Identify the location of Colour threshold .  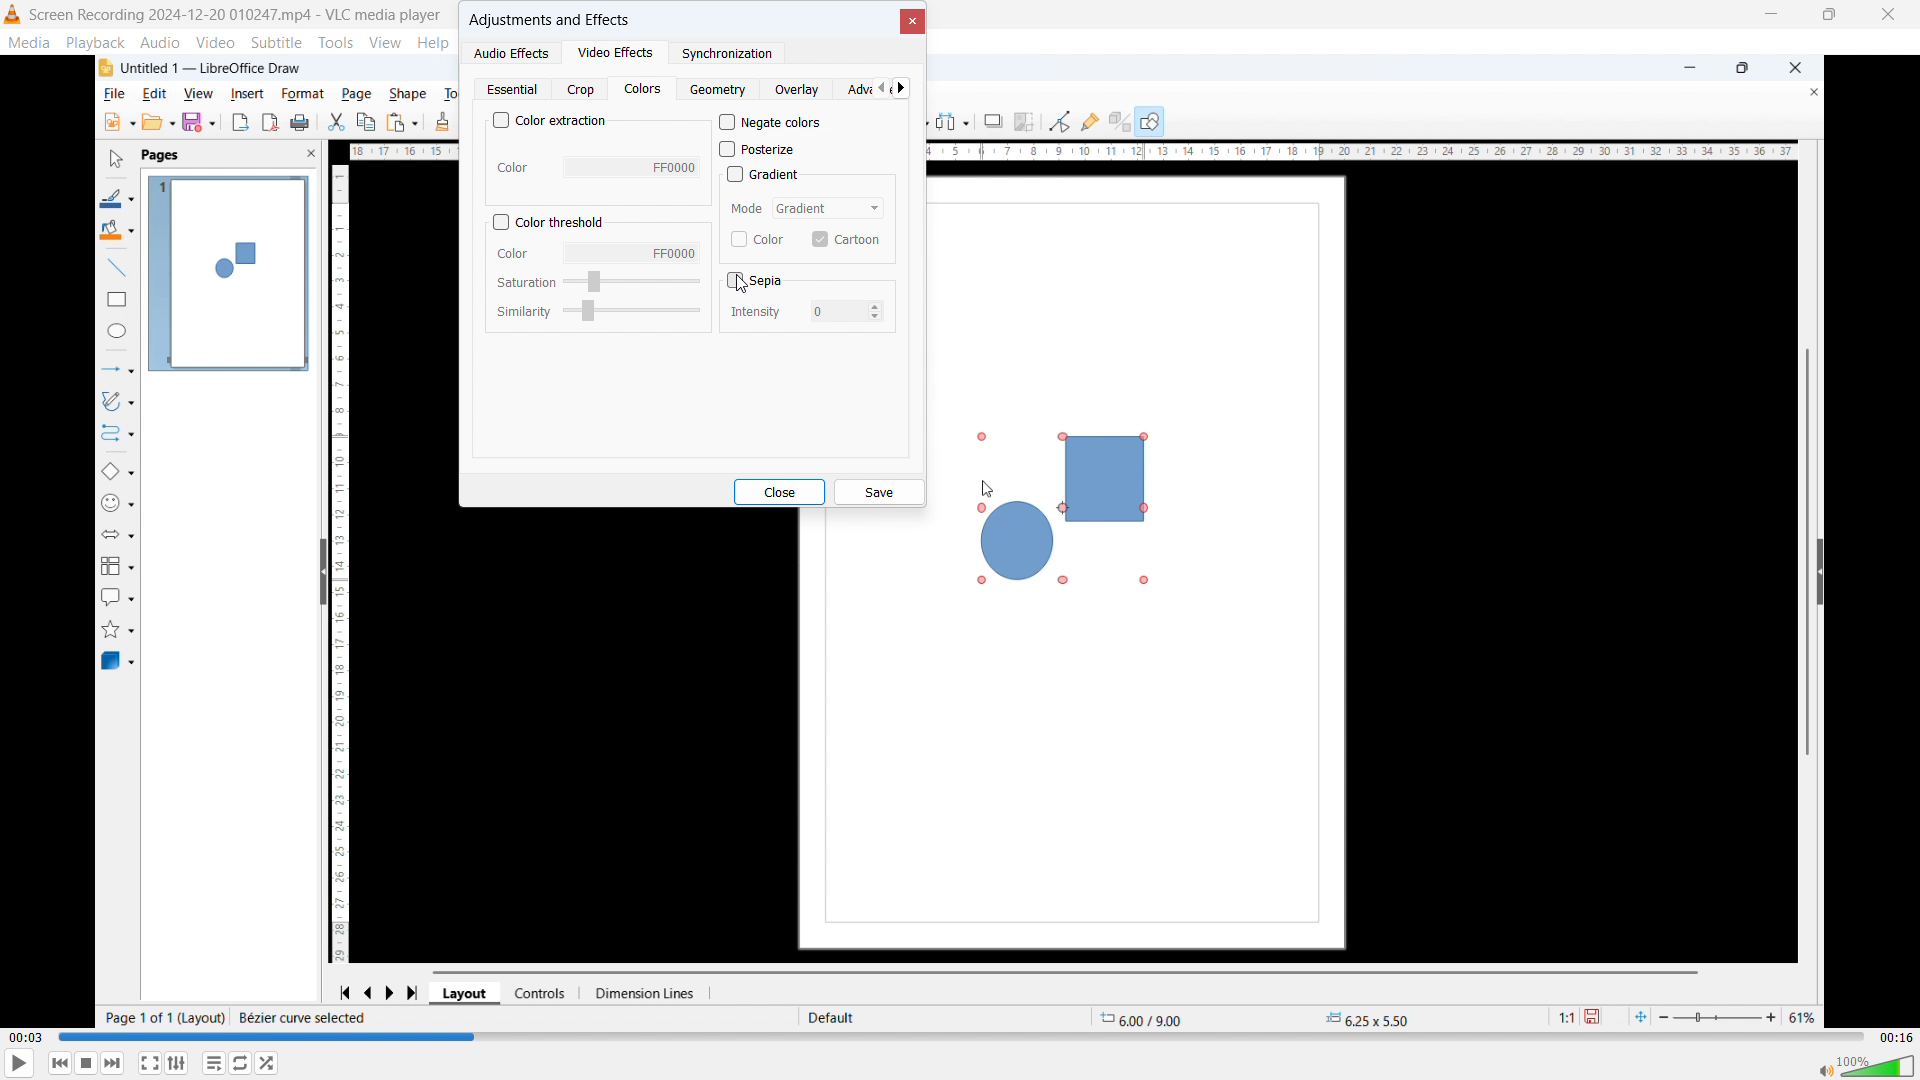
(549, 222).